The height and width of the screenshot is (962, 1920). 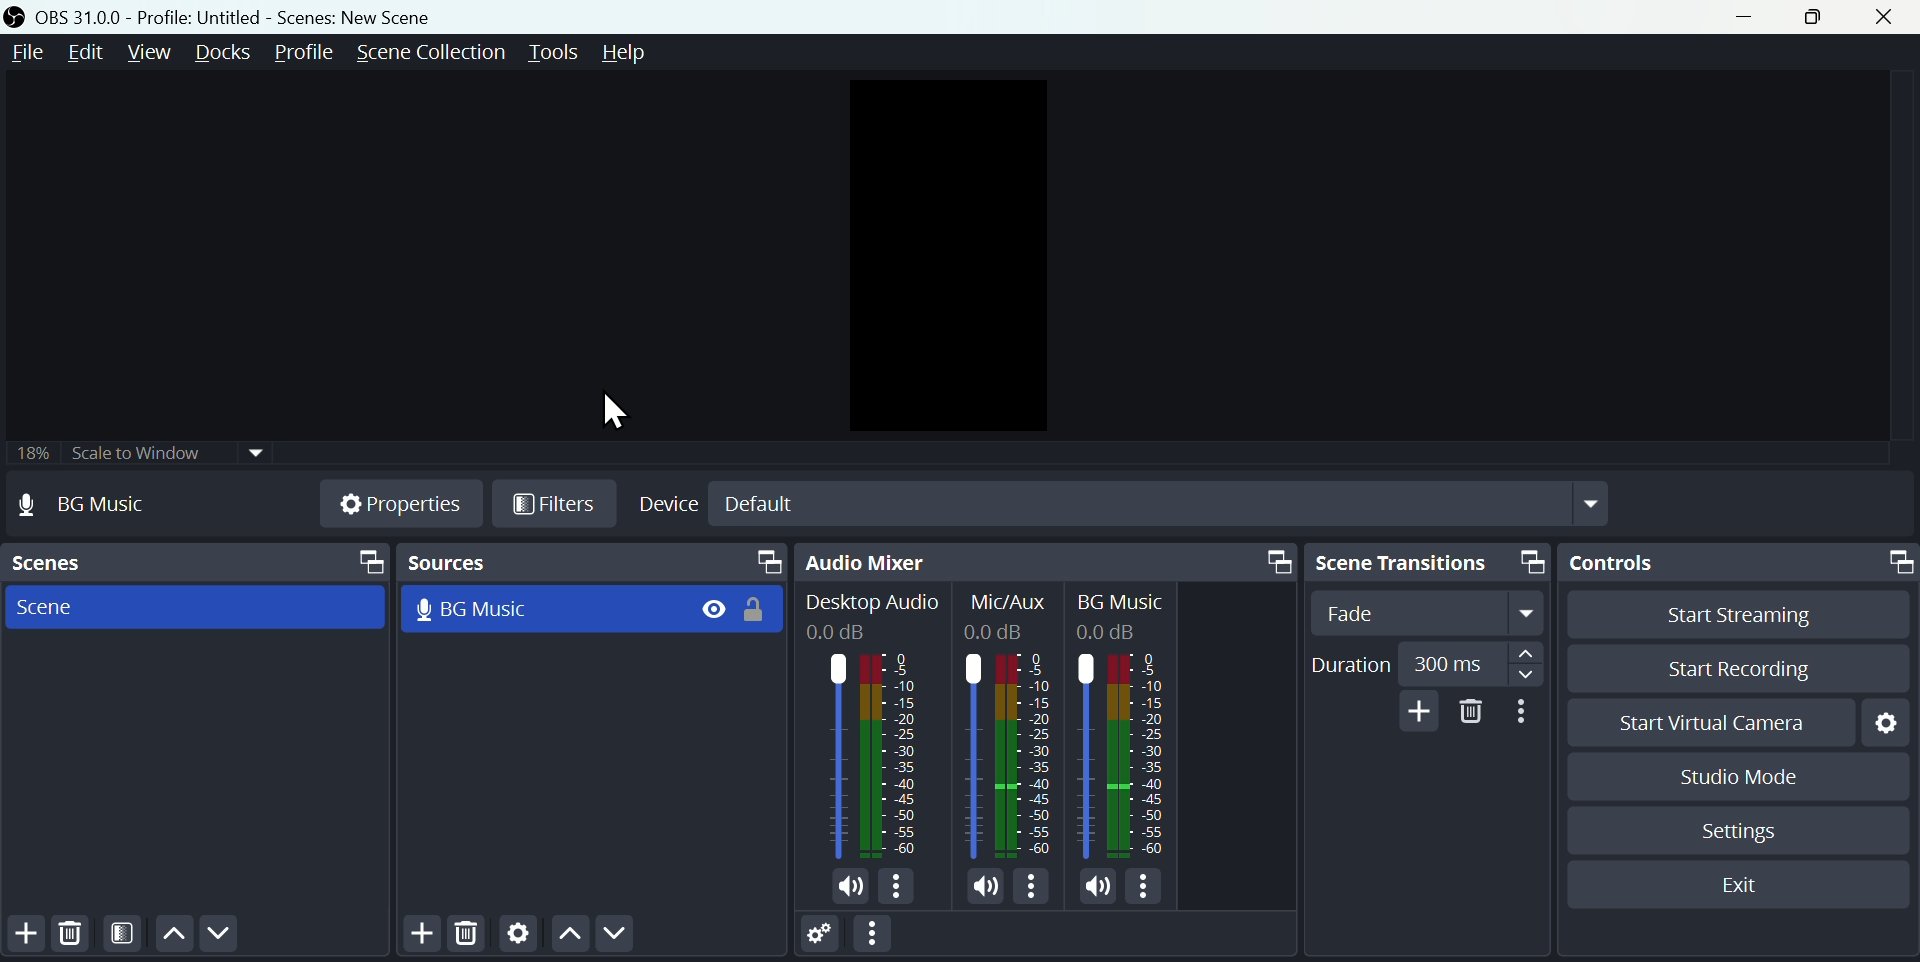 I want to click on Exit, so click(x=1747, y=888).